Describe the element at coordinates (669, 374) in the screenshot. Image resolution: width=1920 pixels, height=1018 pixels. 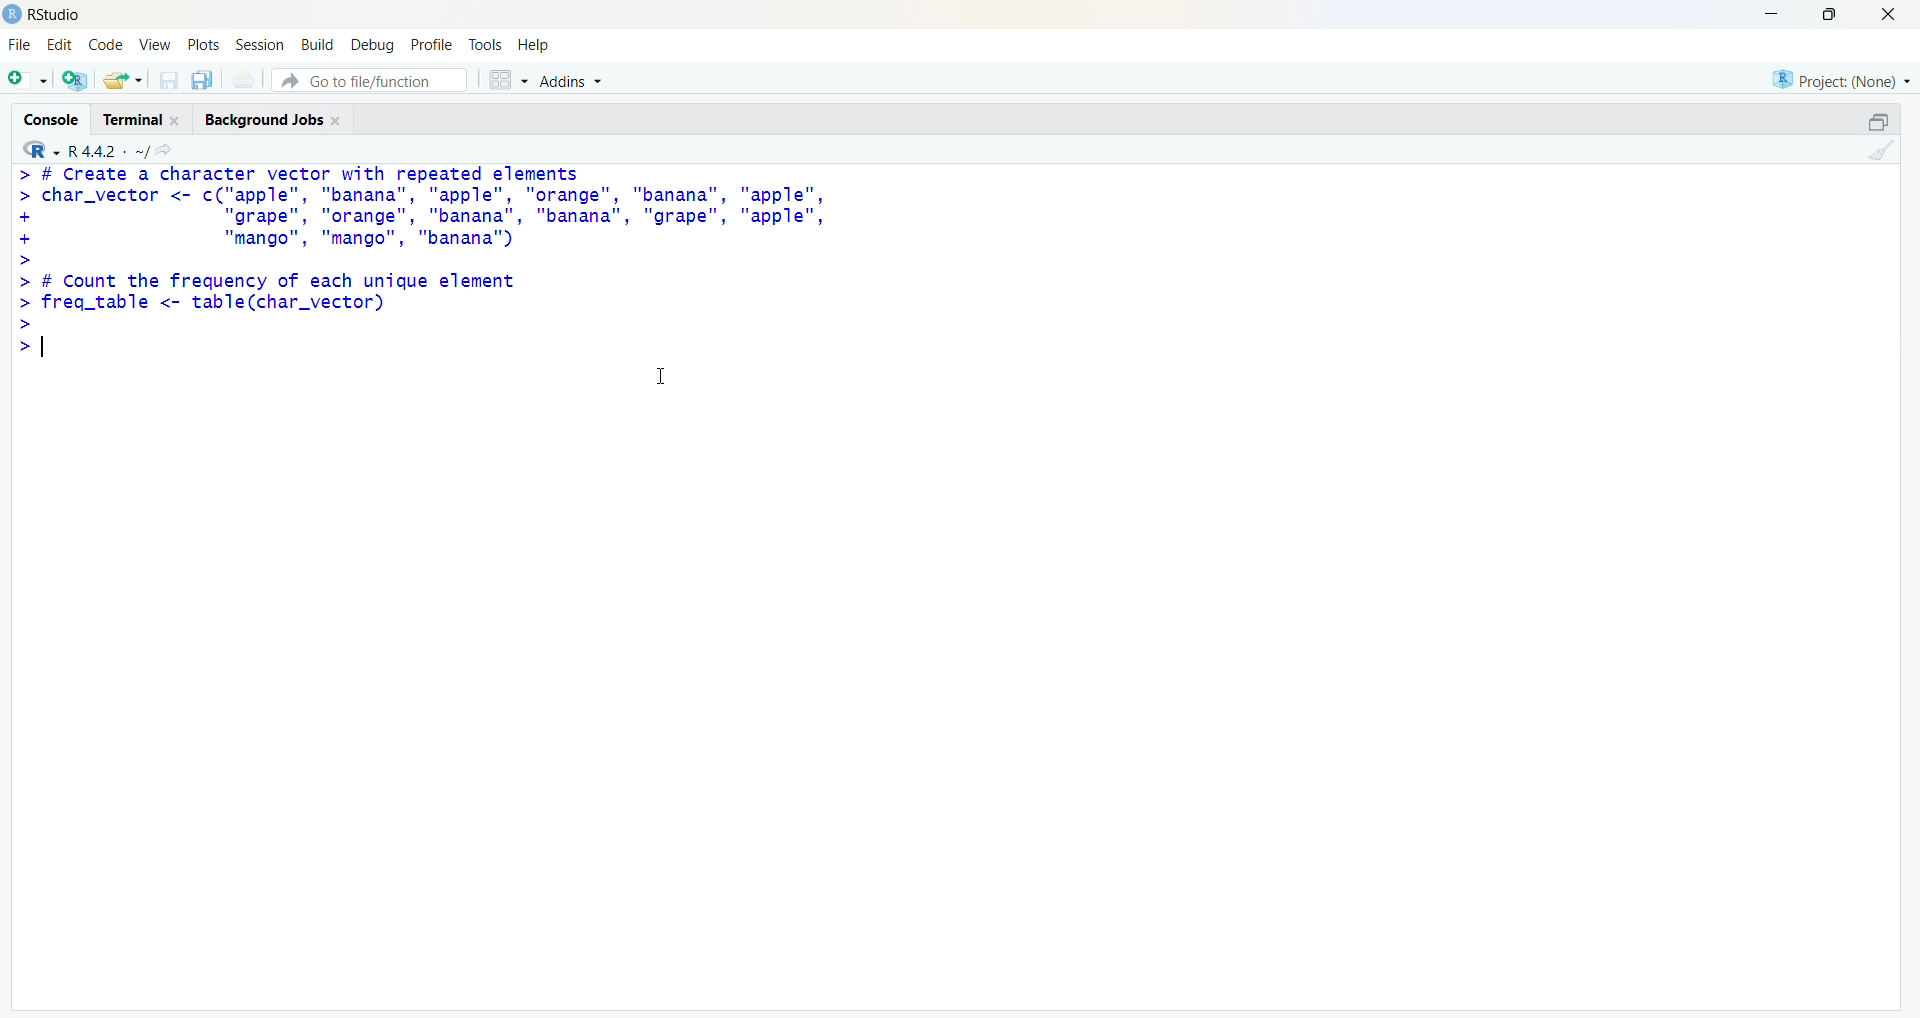
I see `Cursor` at that location.